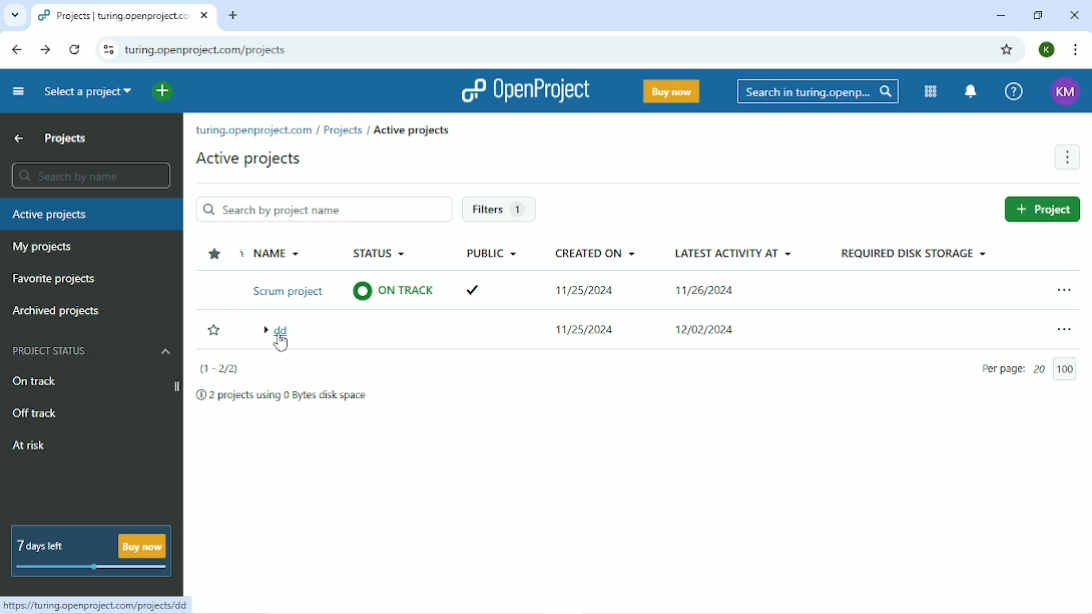 This screenshot has width=1092, height=614. Describe the element at coordinates (590, 289) in the screenshot. I see `11/25/2024` at that location.